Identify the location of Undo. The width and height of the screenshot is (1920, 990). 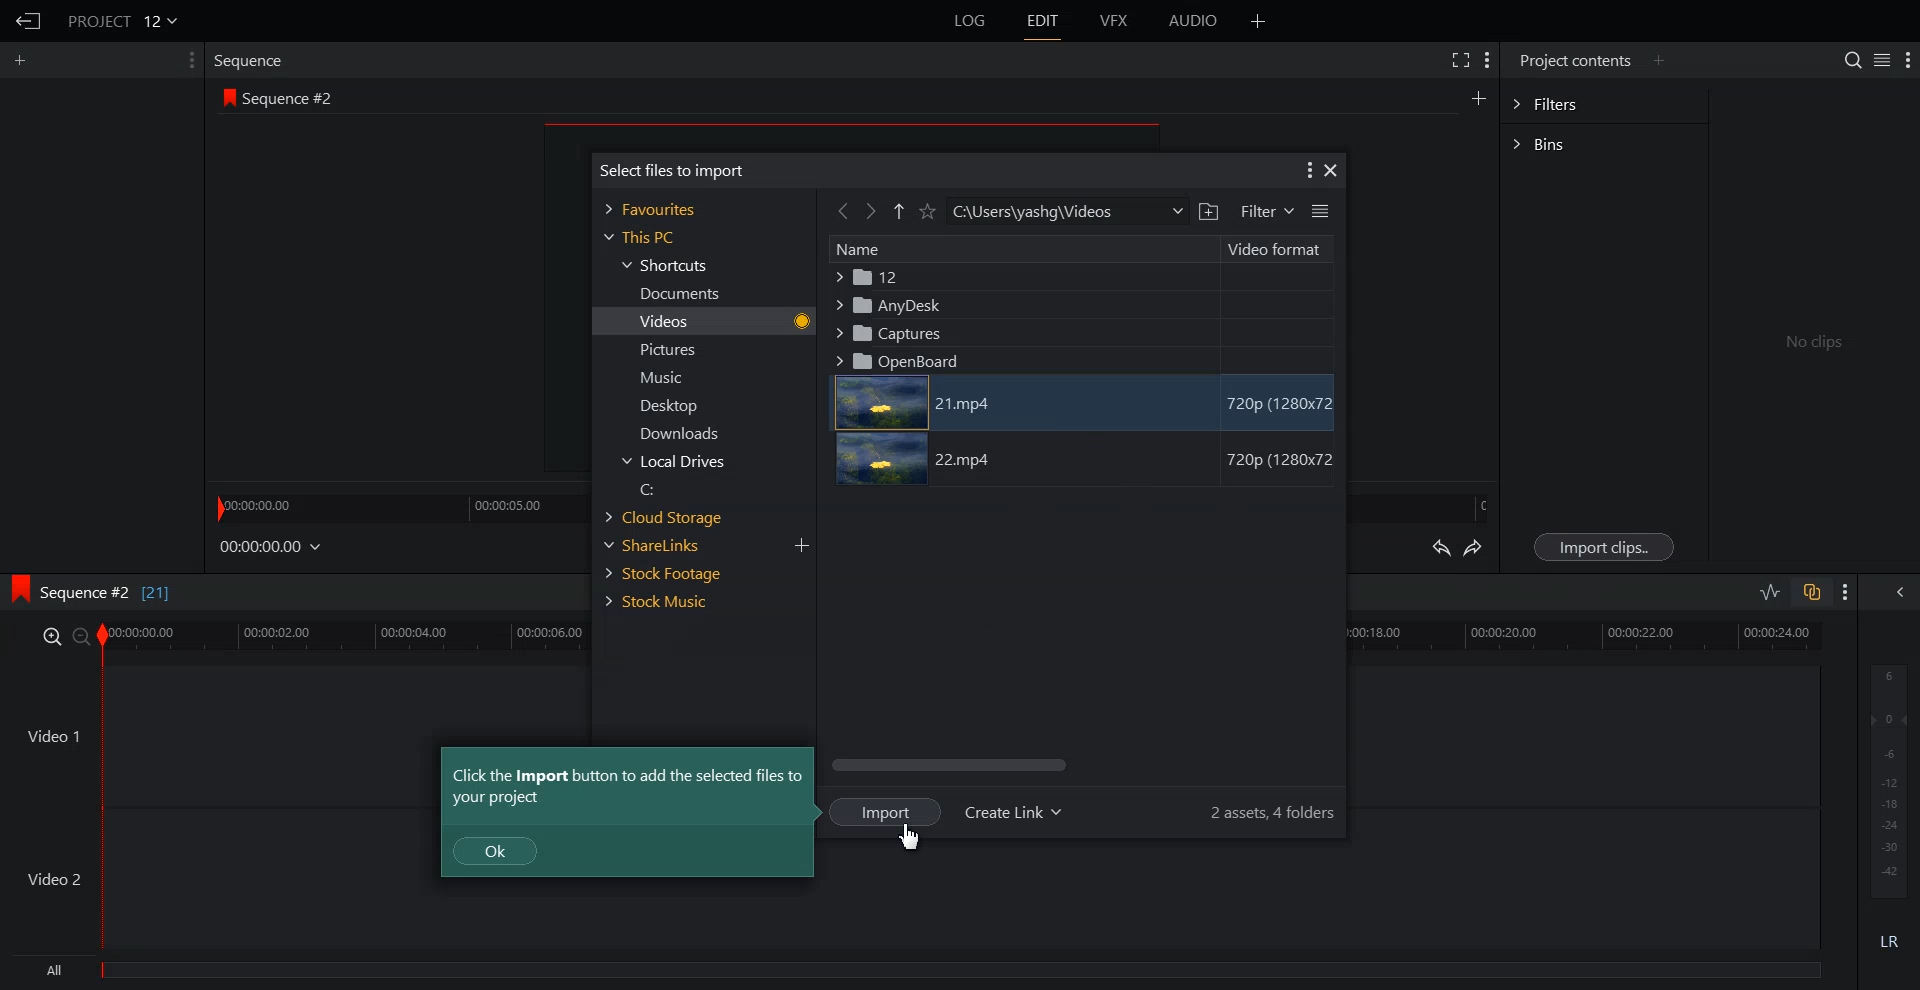
(1440, 547).